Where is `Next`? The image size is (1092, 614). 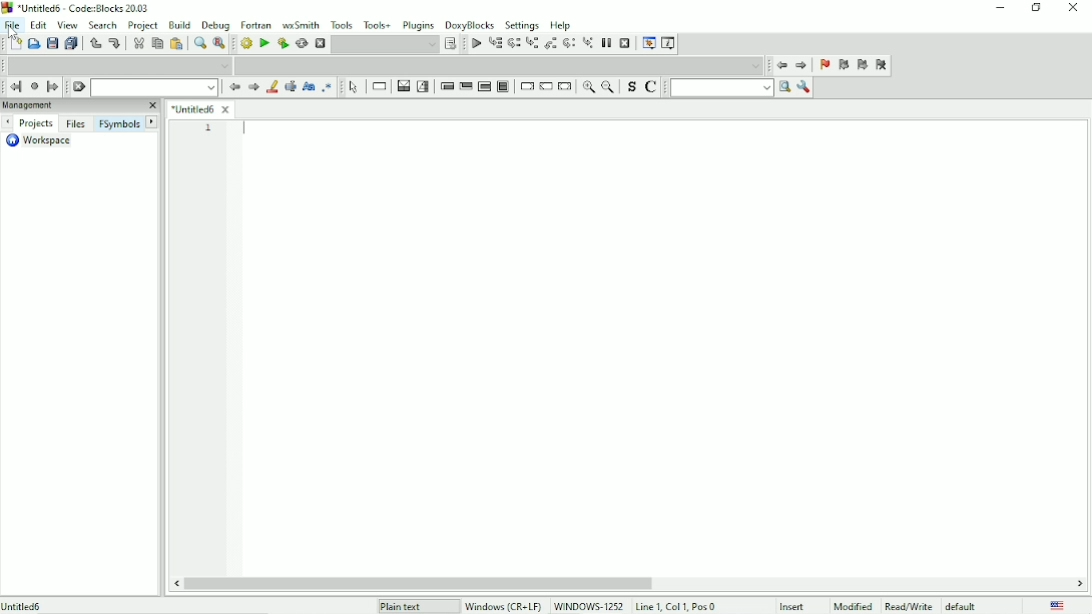 Next is located at coordinates (152, 121).